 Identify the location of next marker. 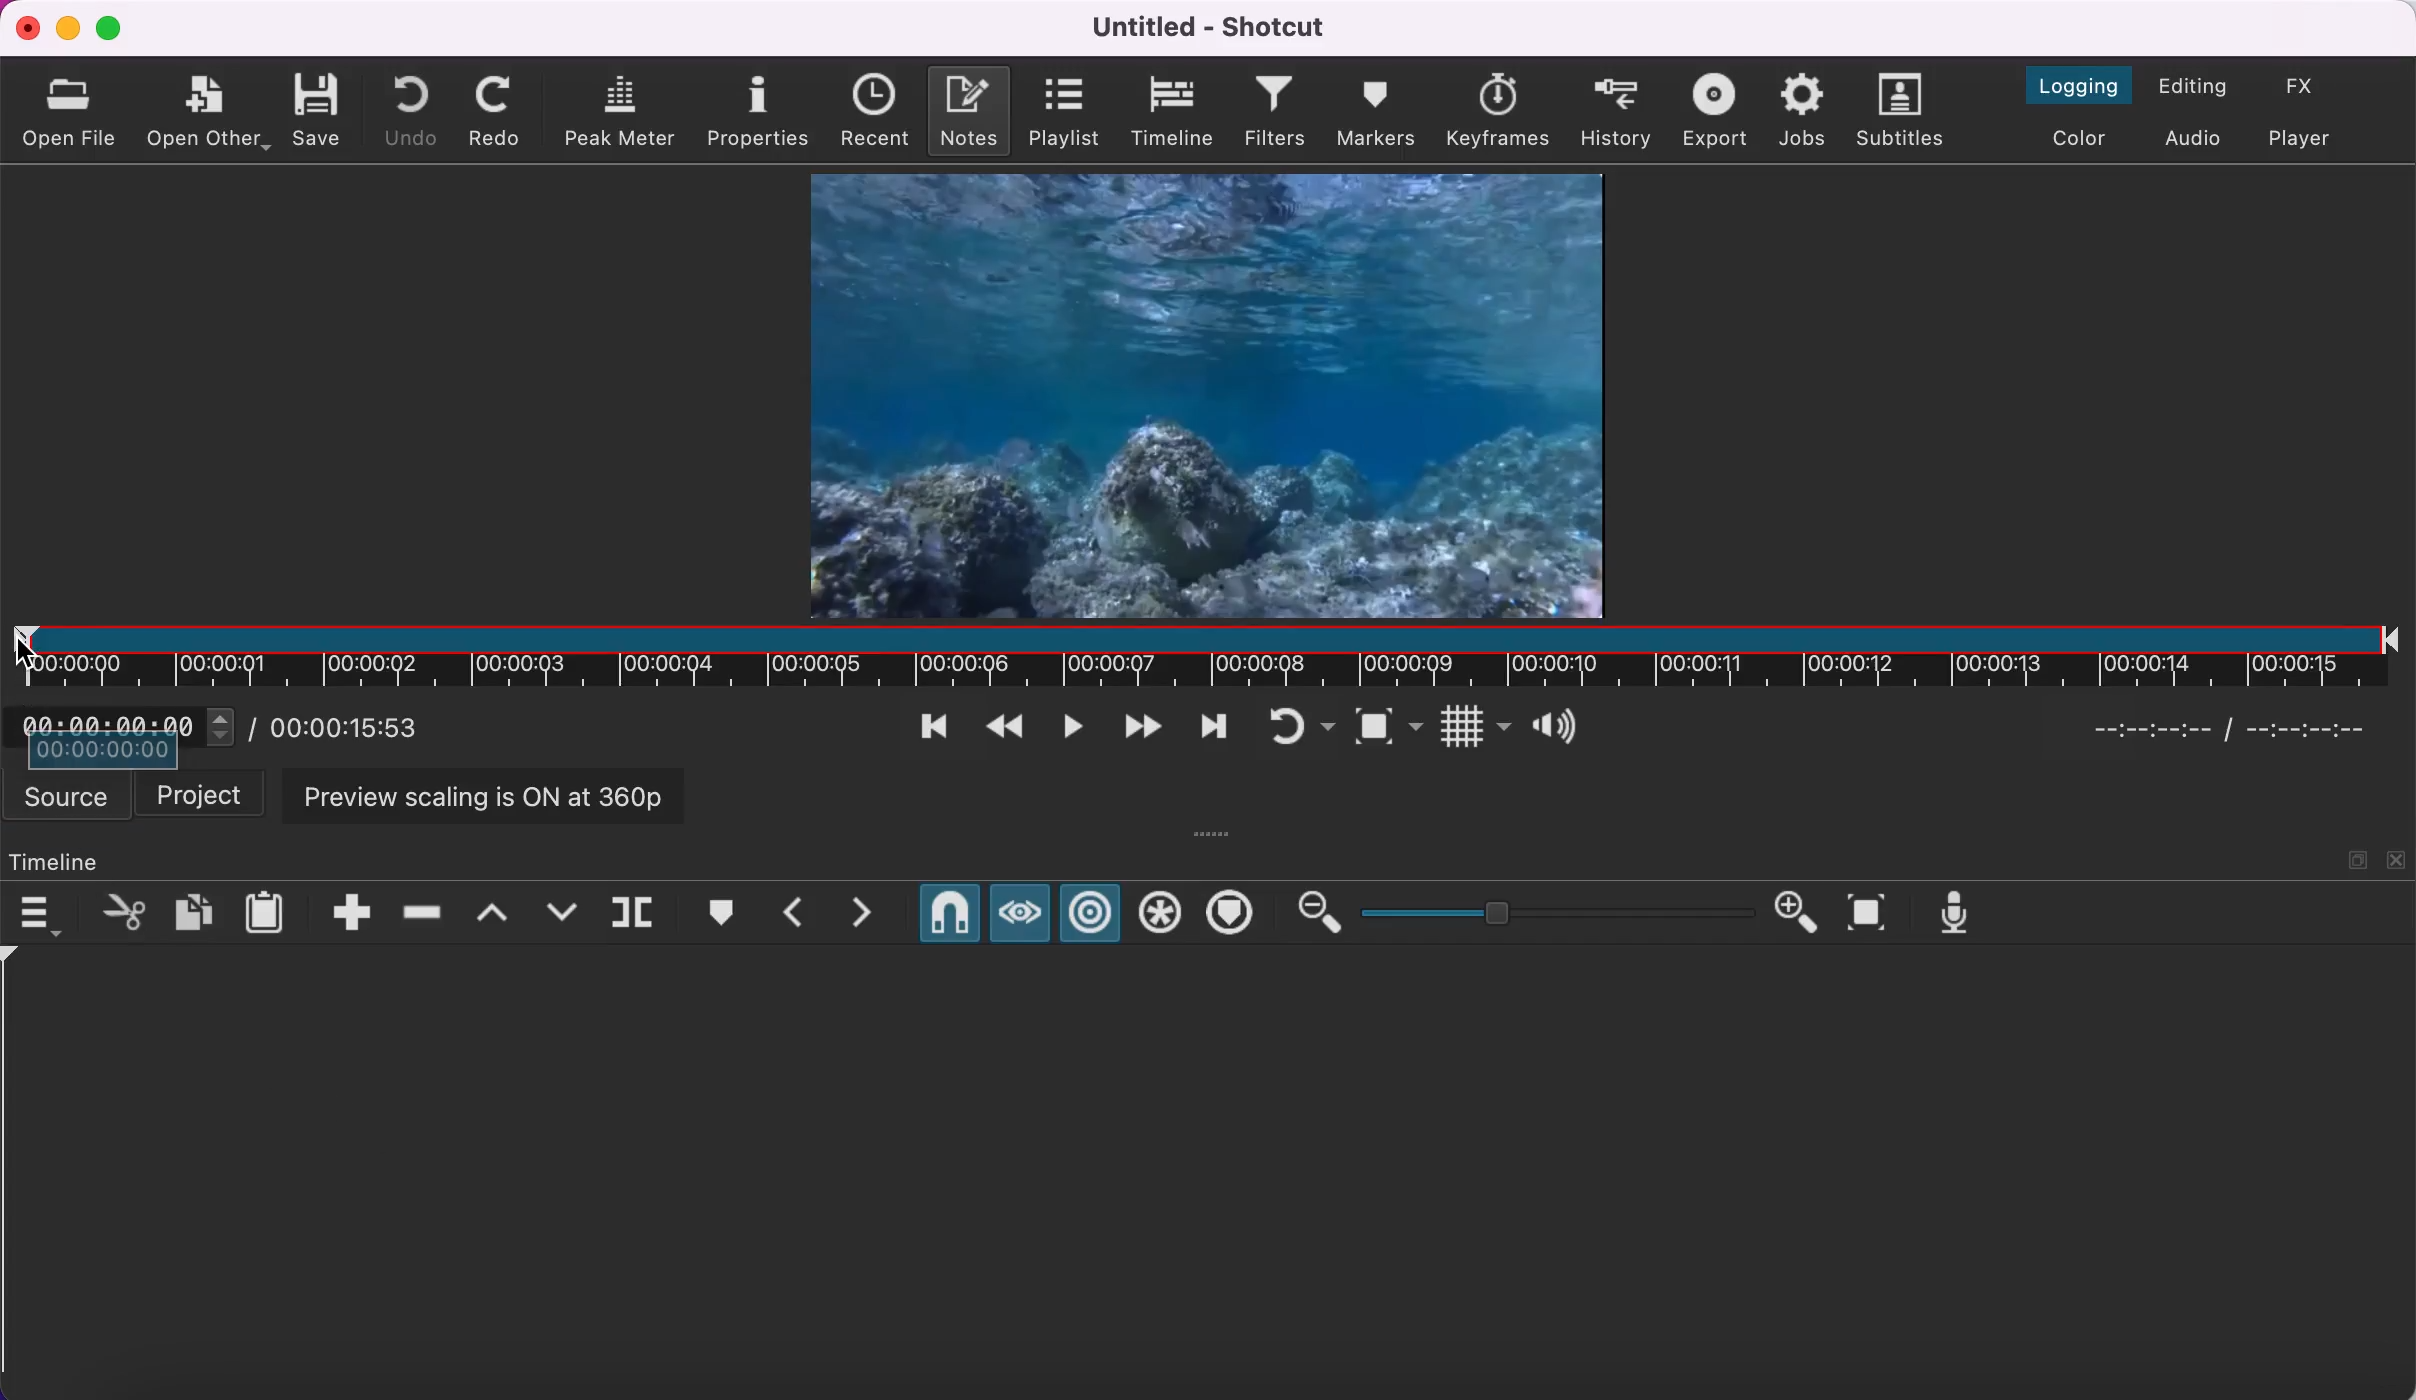
(866, 914).